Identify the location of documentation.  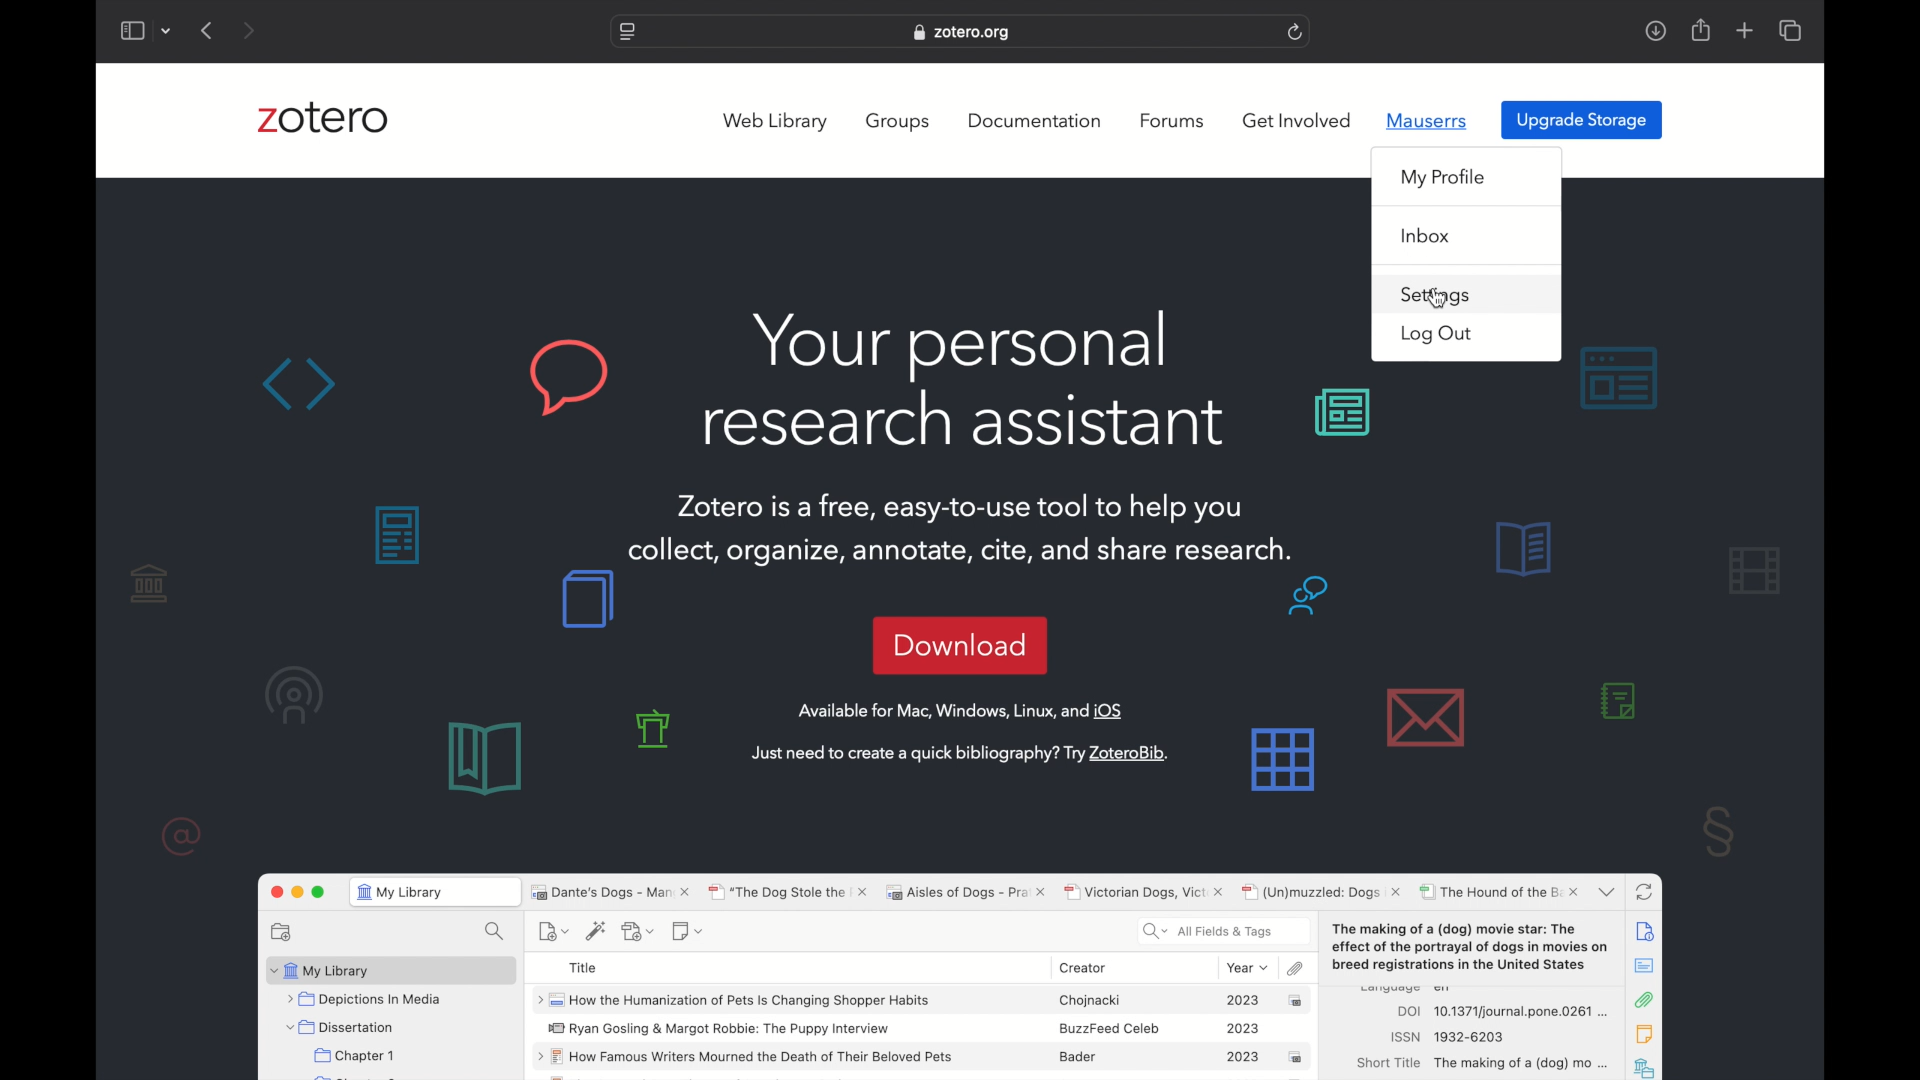
(1033, 121).